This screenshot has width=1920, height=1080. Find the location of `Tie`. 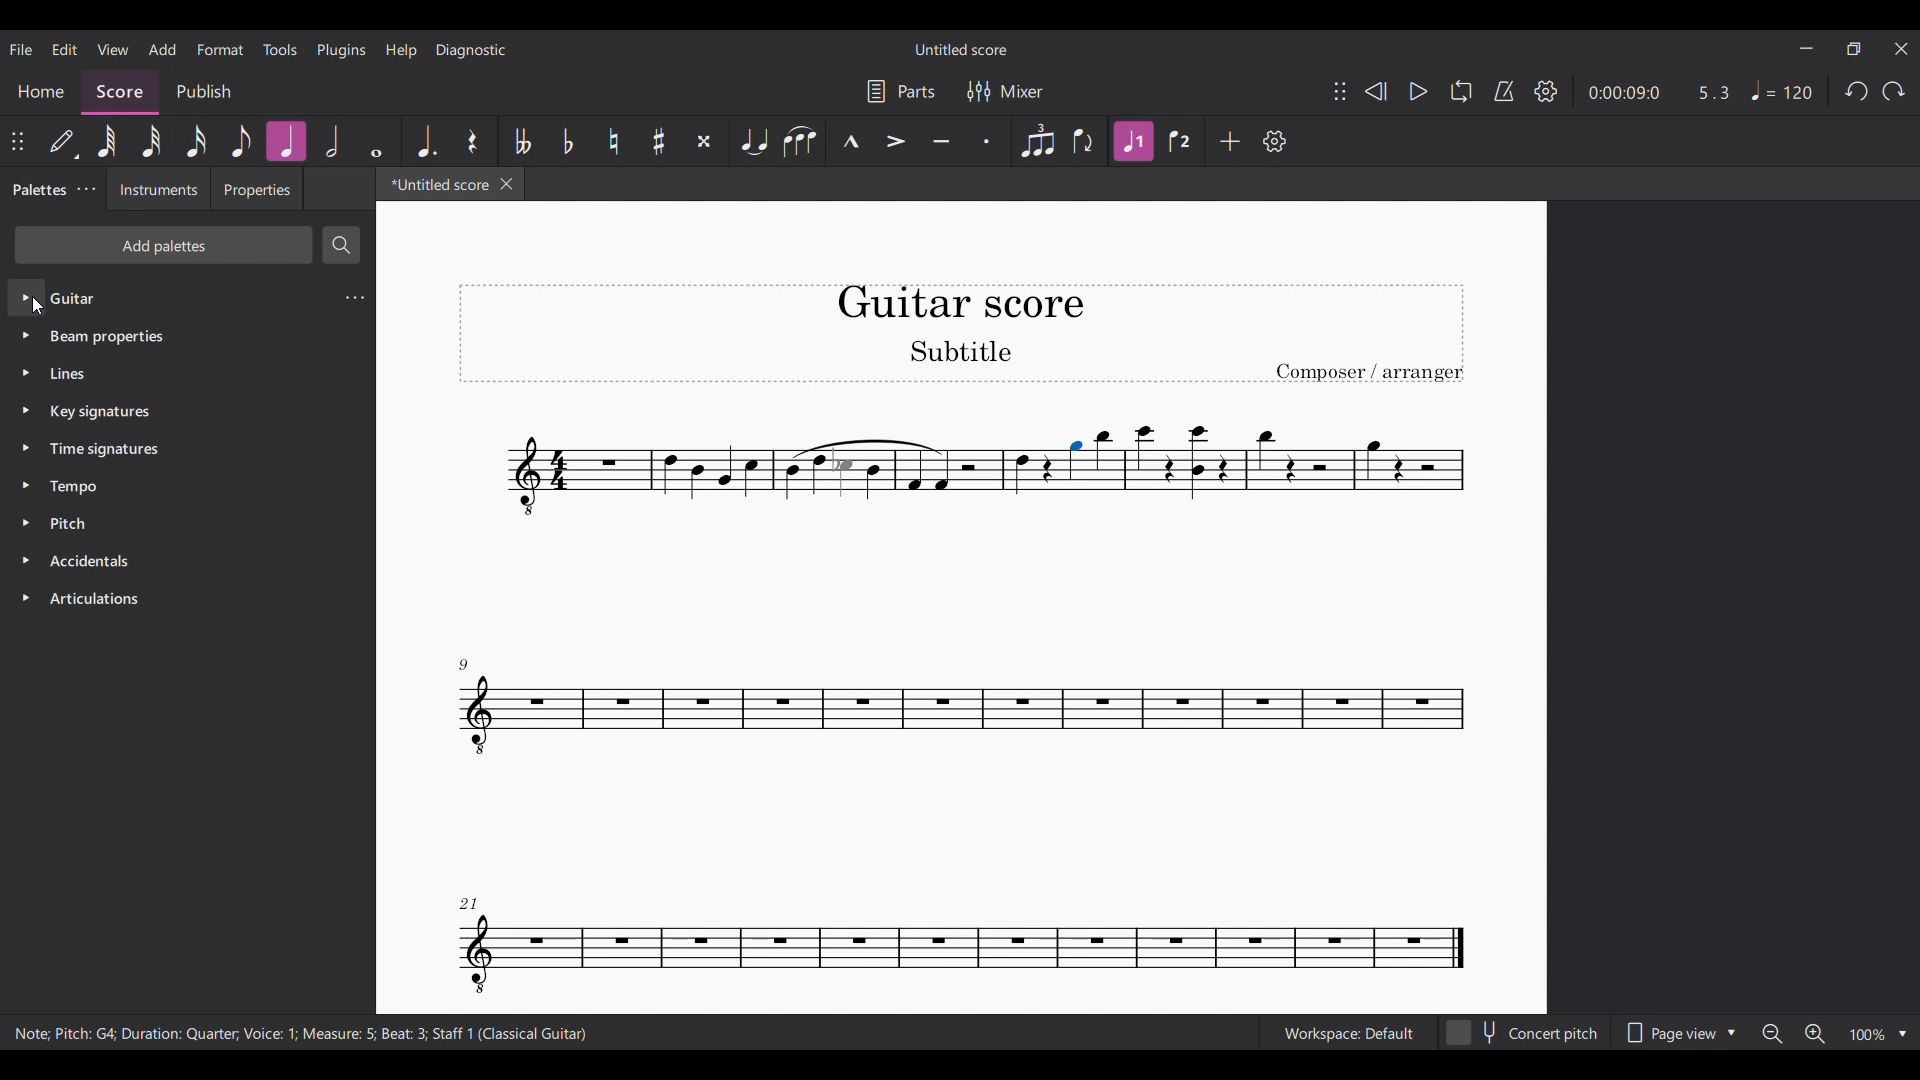

Tie is located at coordinates (752, 141).